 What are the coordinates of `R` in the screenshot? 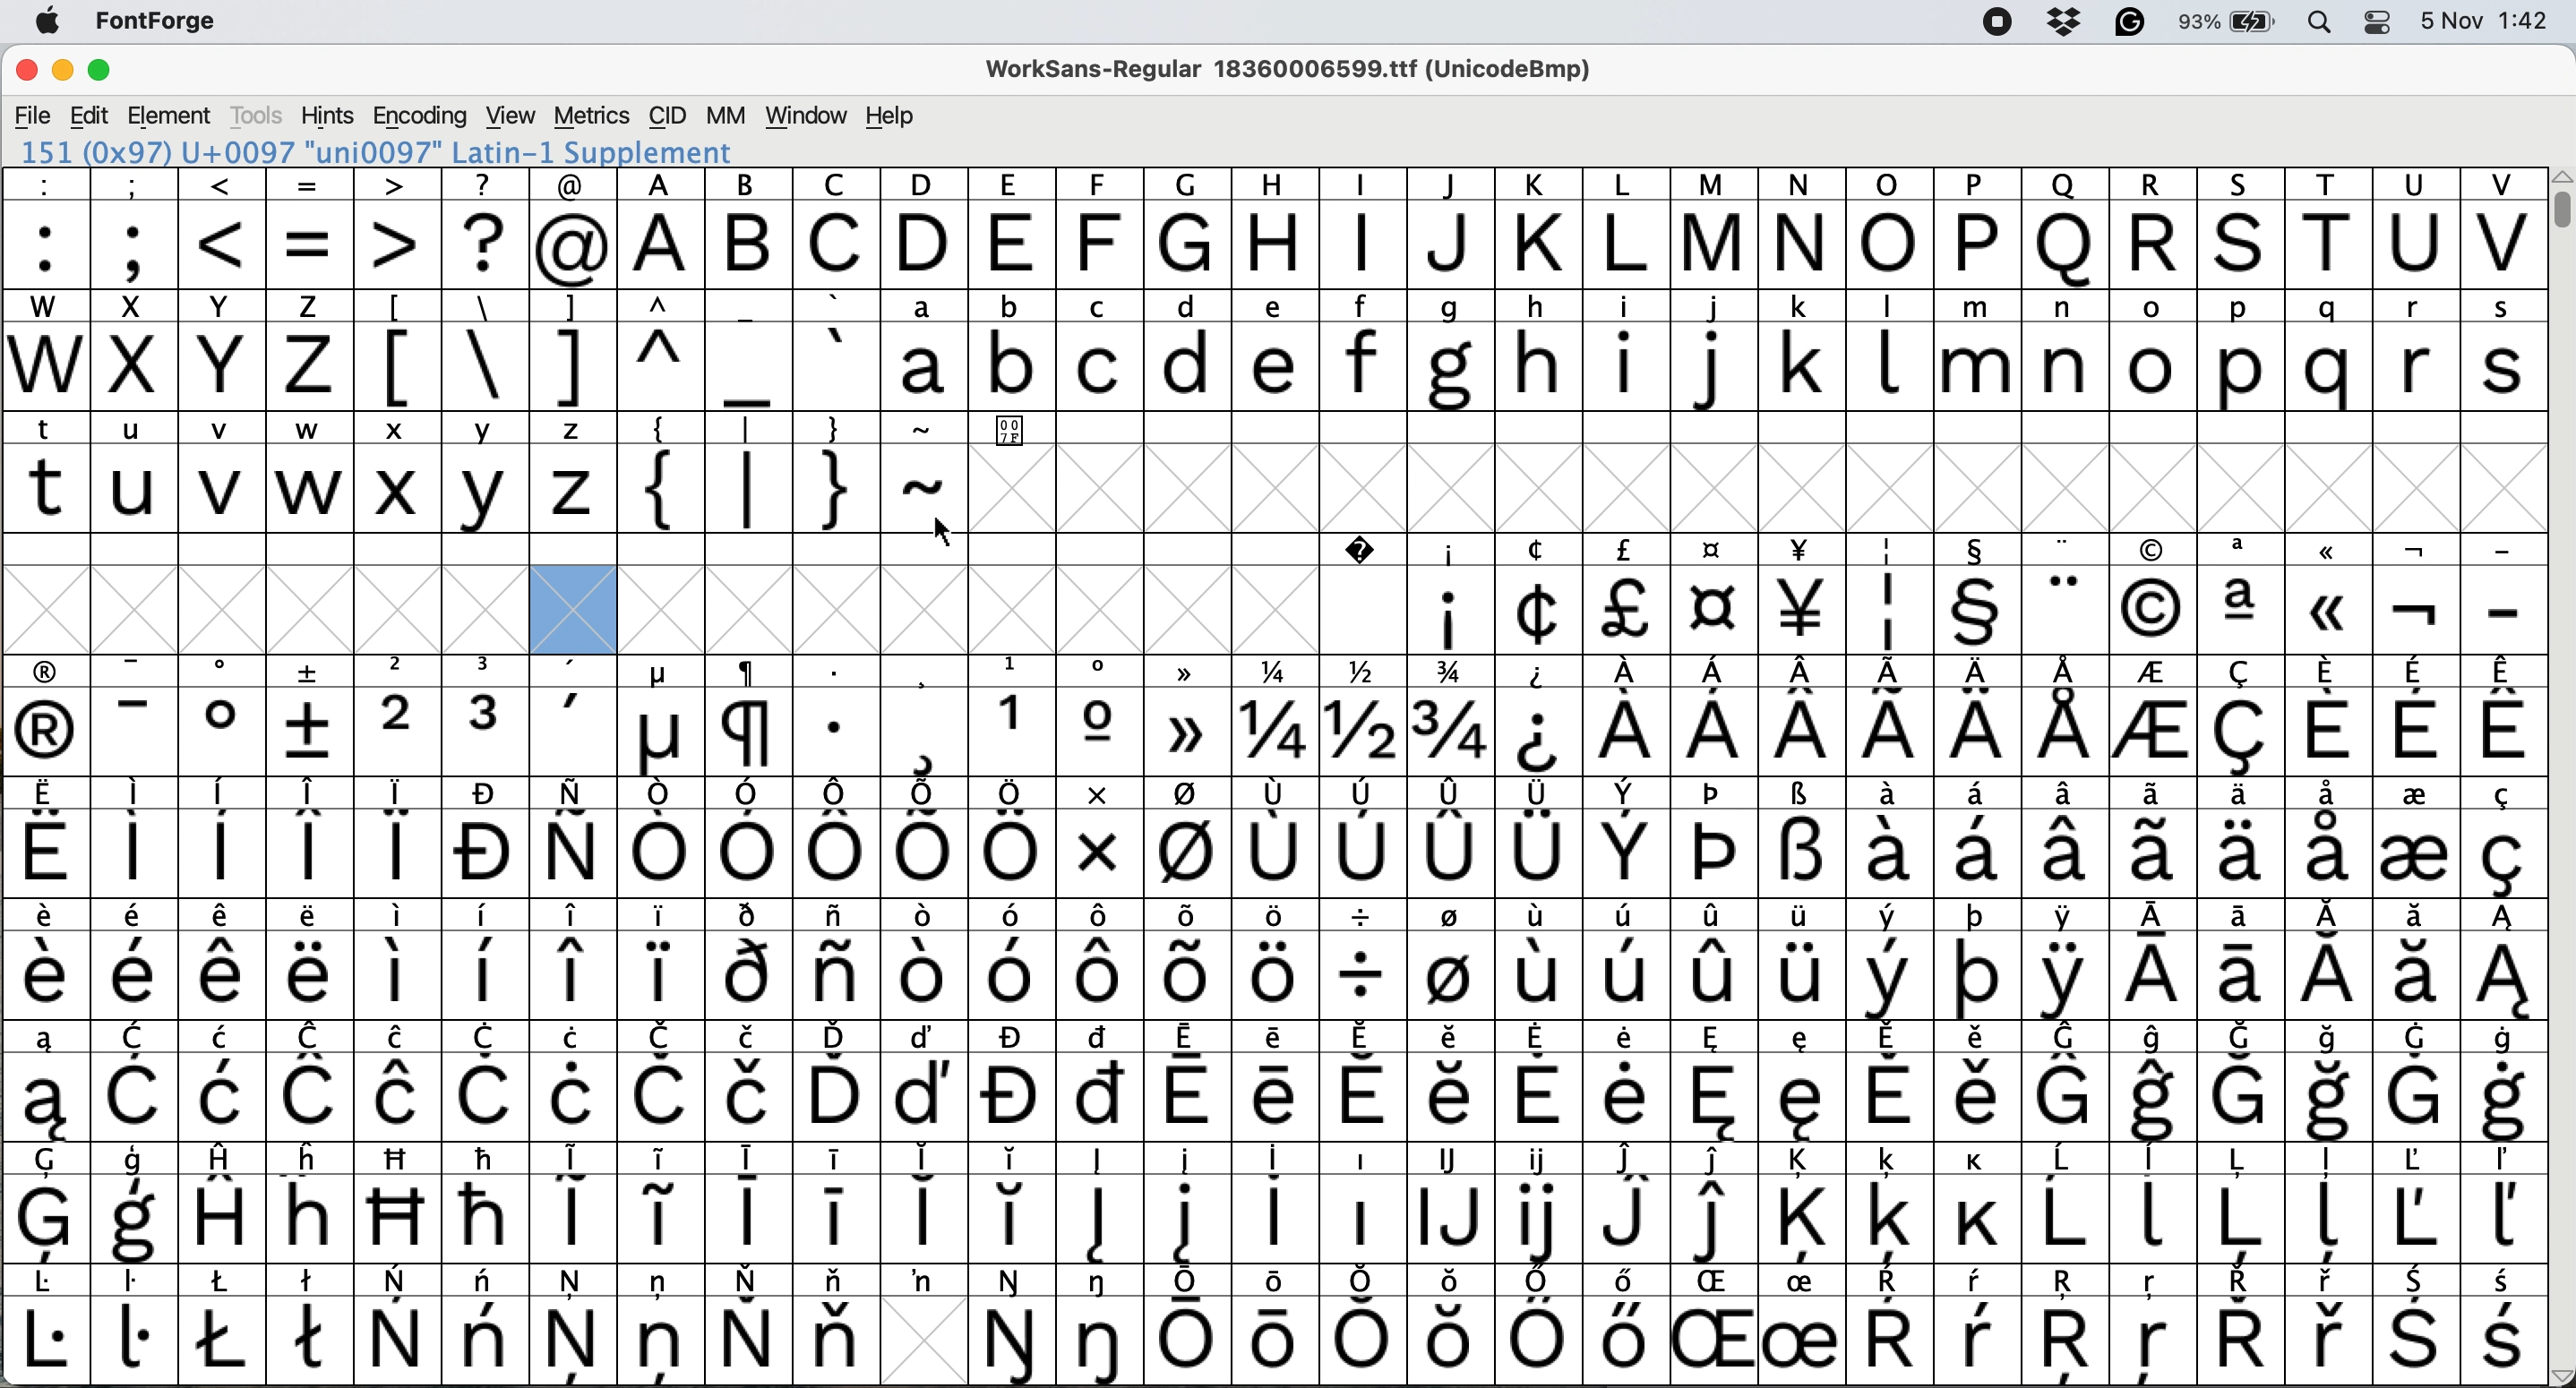 It's located at (2153, 229).